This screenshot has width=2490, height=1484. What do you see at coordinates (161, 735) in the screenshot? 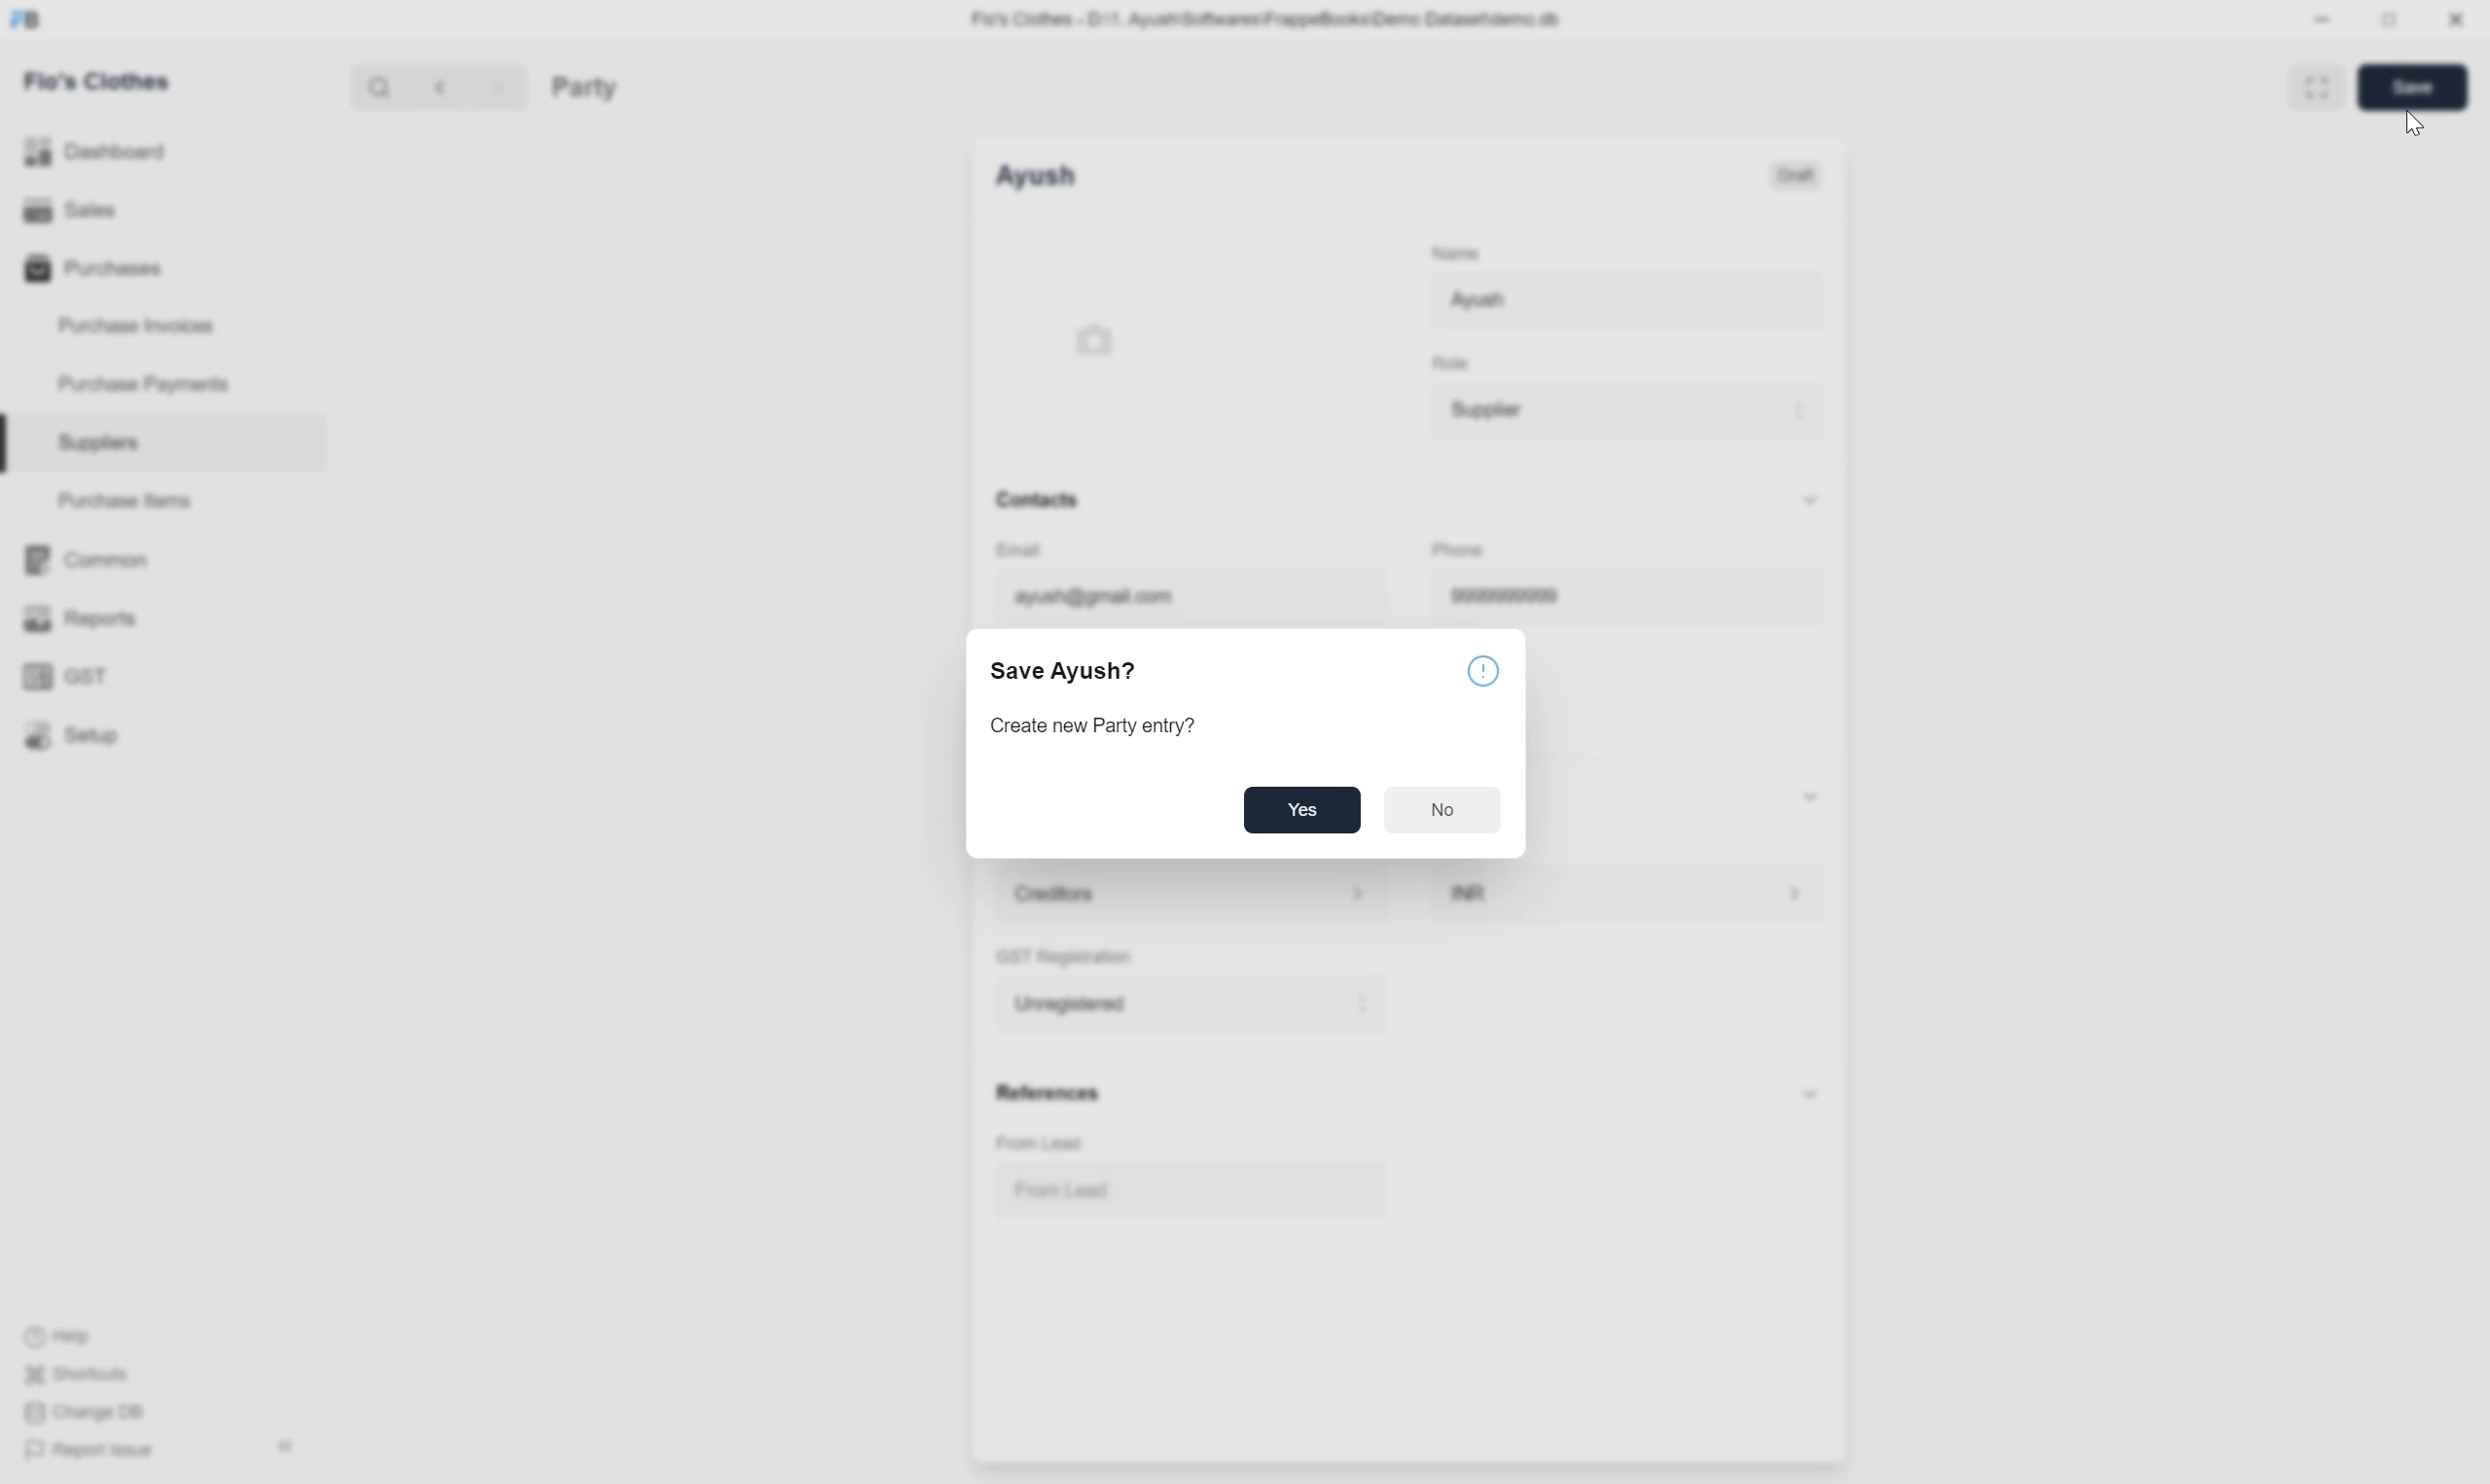
I see `Setup` at bounding box center [161, 735].